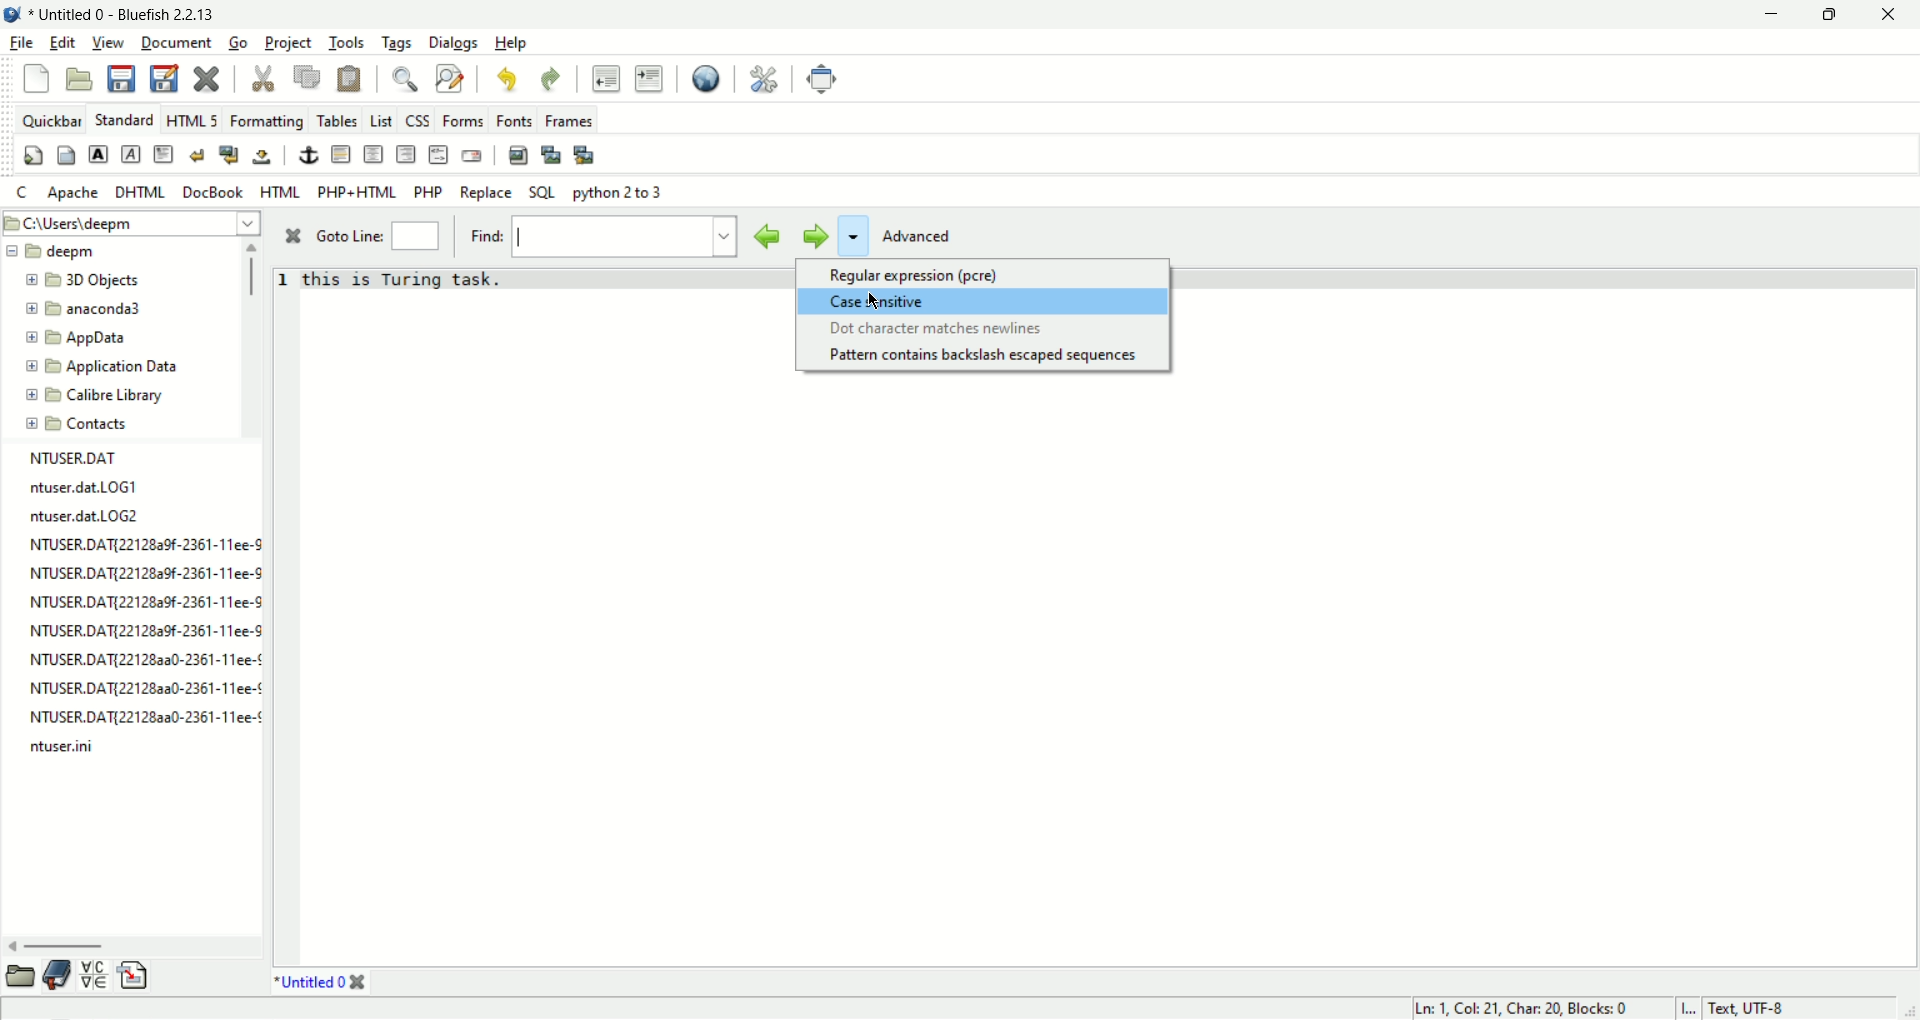 This screenshot has height=1020, width=1920. What do you see at coordinates (405, 279) in the screenshot?
I see `this is Turing task.` at bounding box center [405, 279].